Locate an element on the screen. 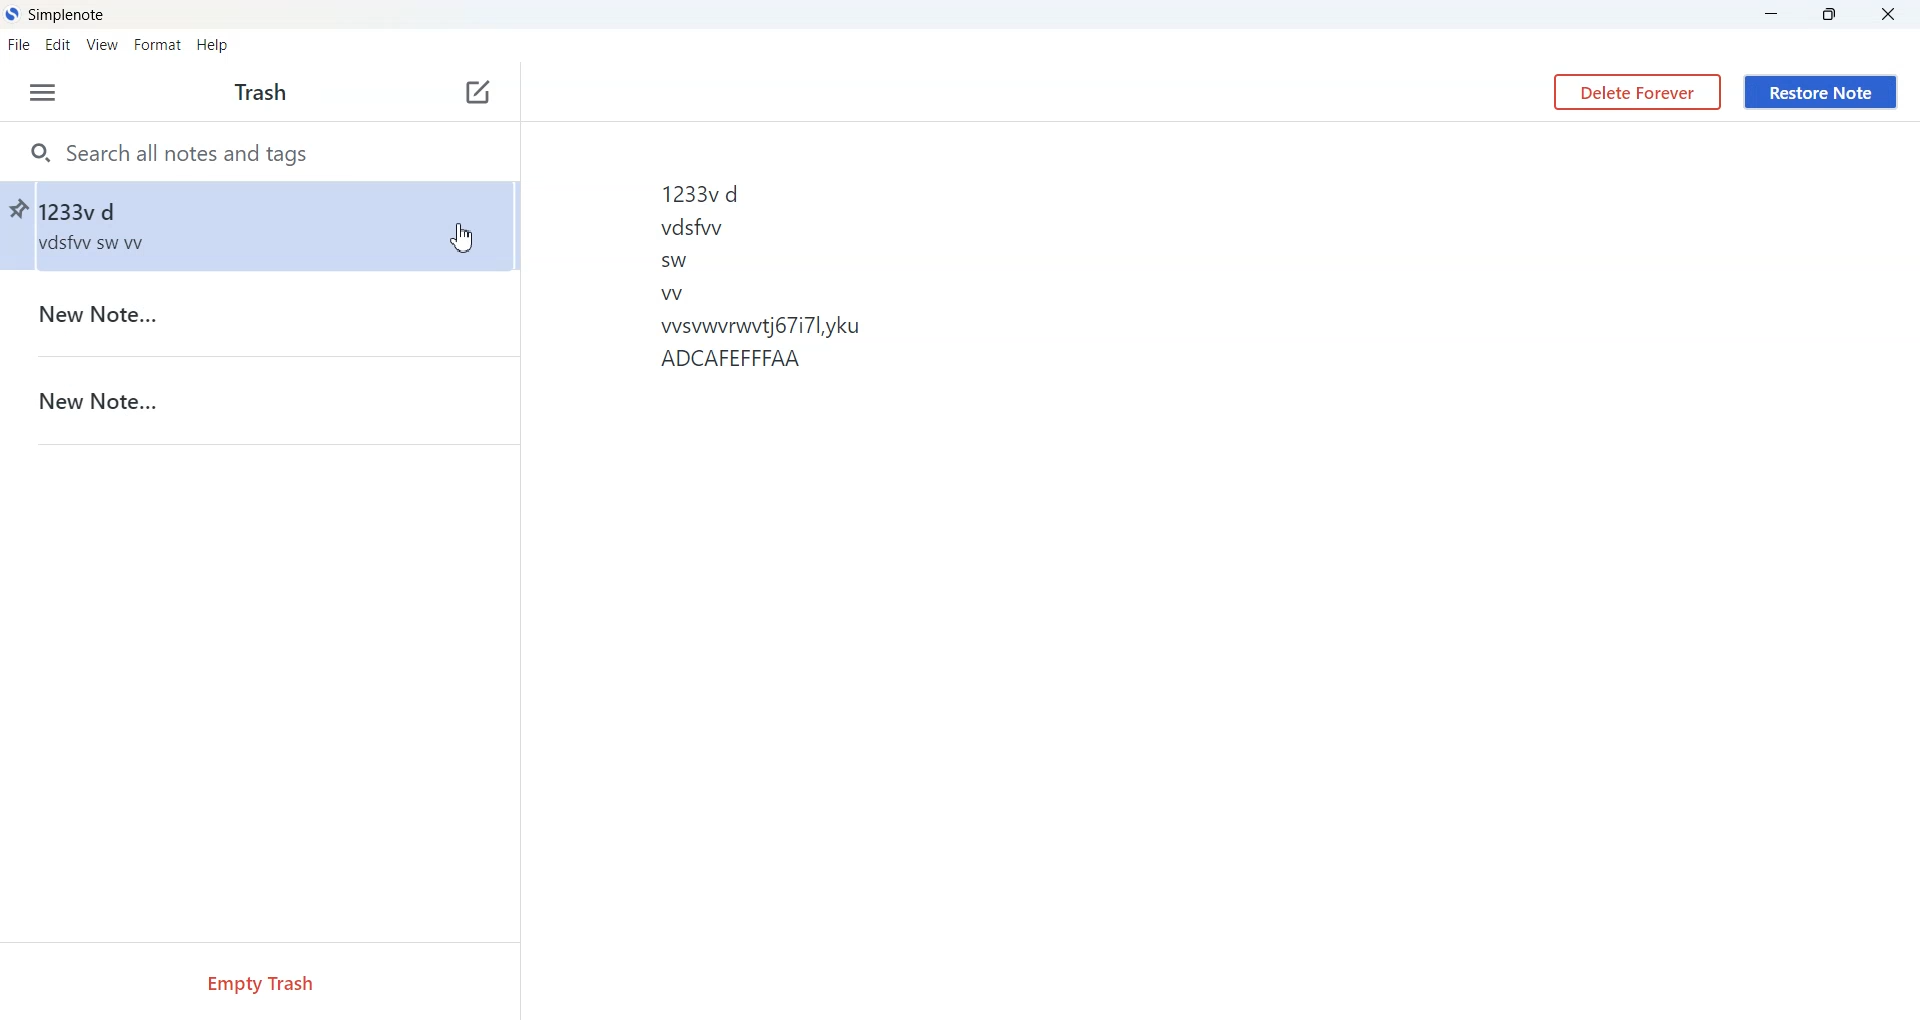  Empty Trash is located at coordinates (258, 982).